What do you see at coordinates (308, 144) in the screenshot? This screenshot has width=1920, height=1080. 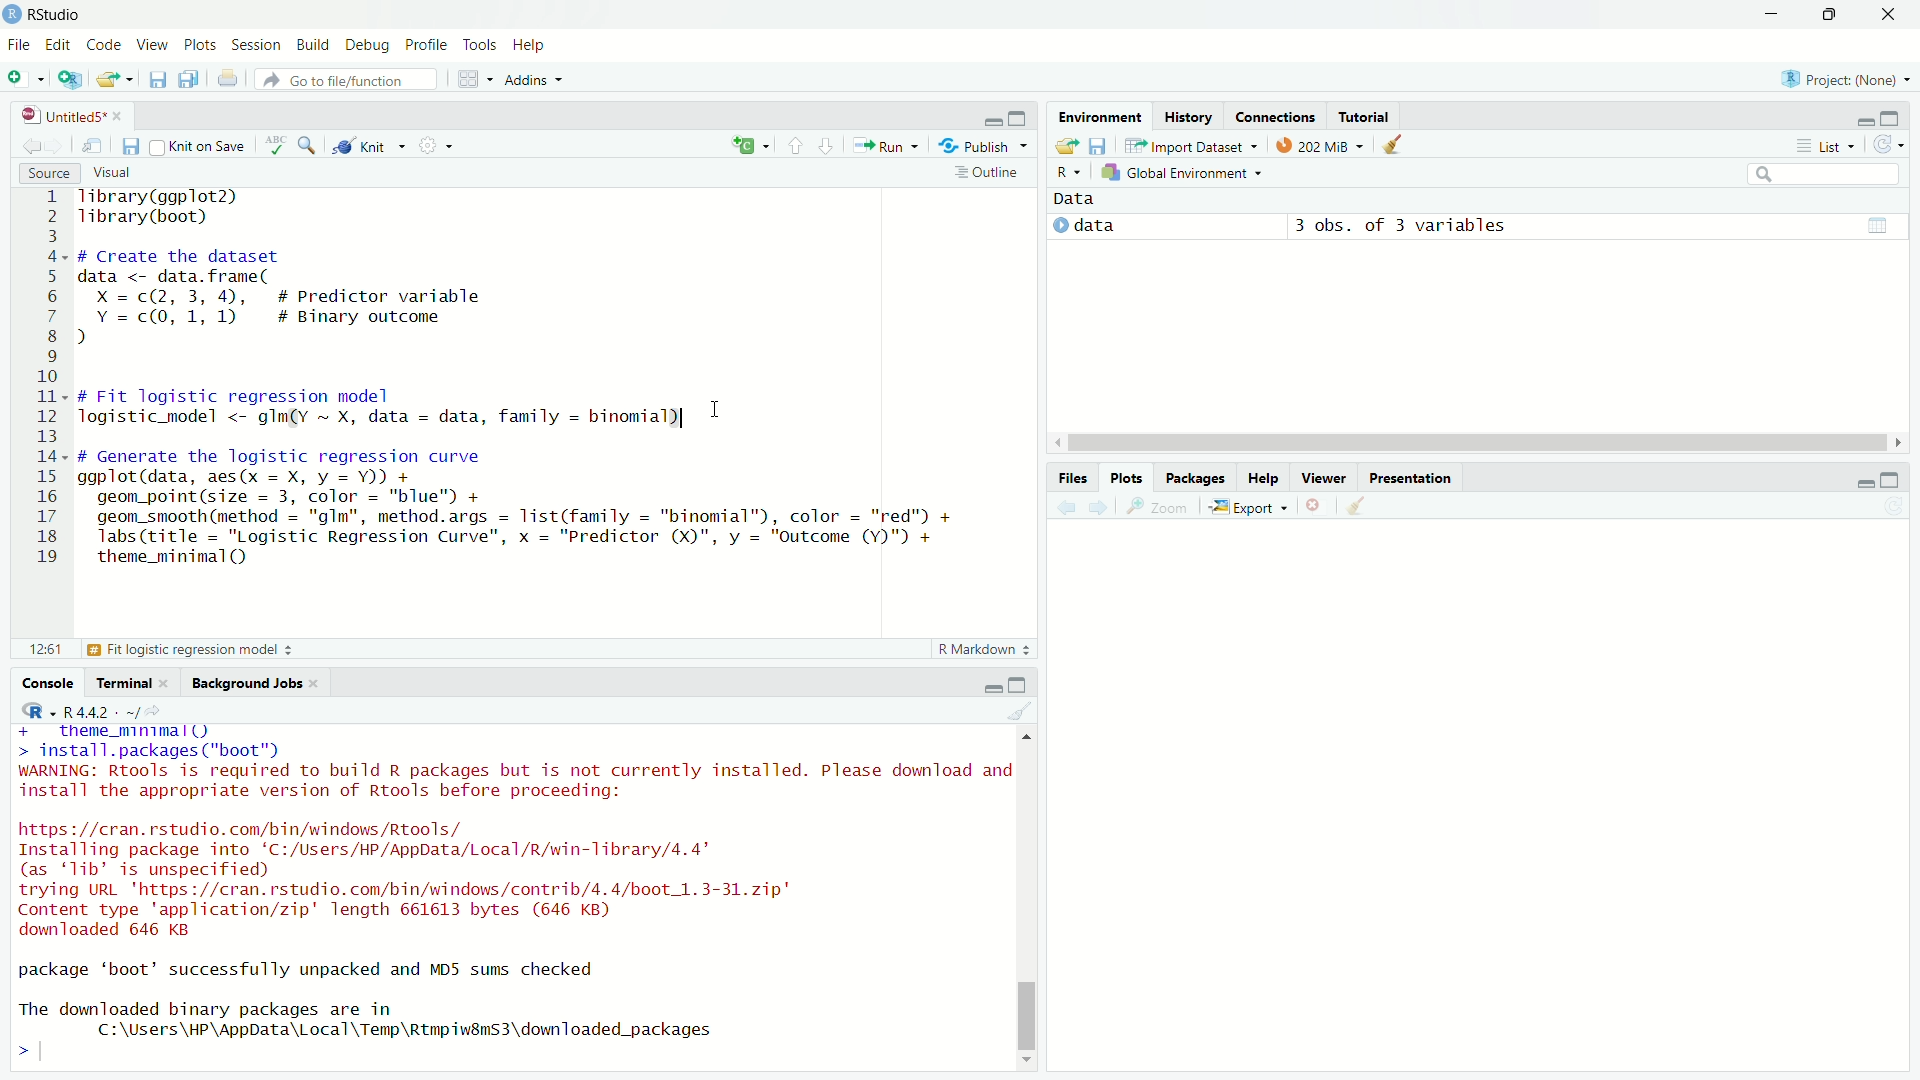 I see `Find/Replace` at bounding box center [308, 144].